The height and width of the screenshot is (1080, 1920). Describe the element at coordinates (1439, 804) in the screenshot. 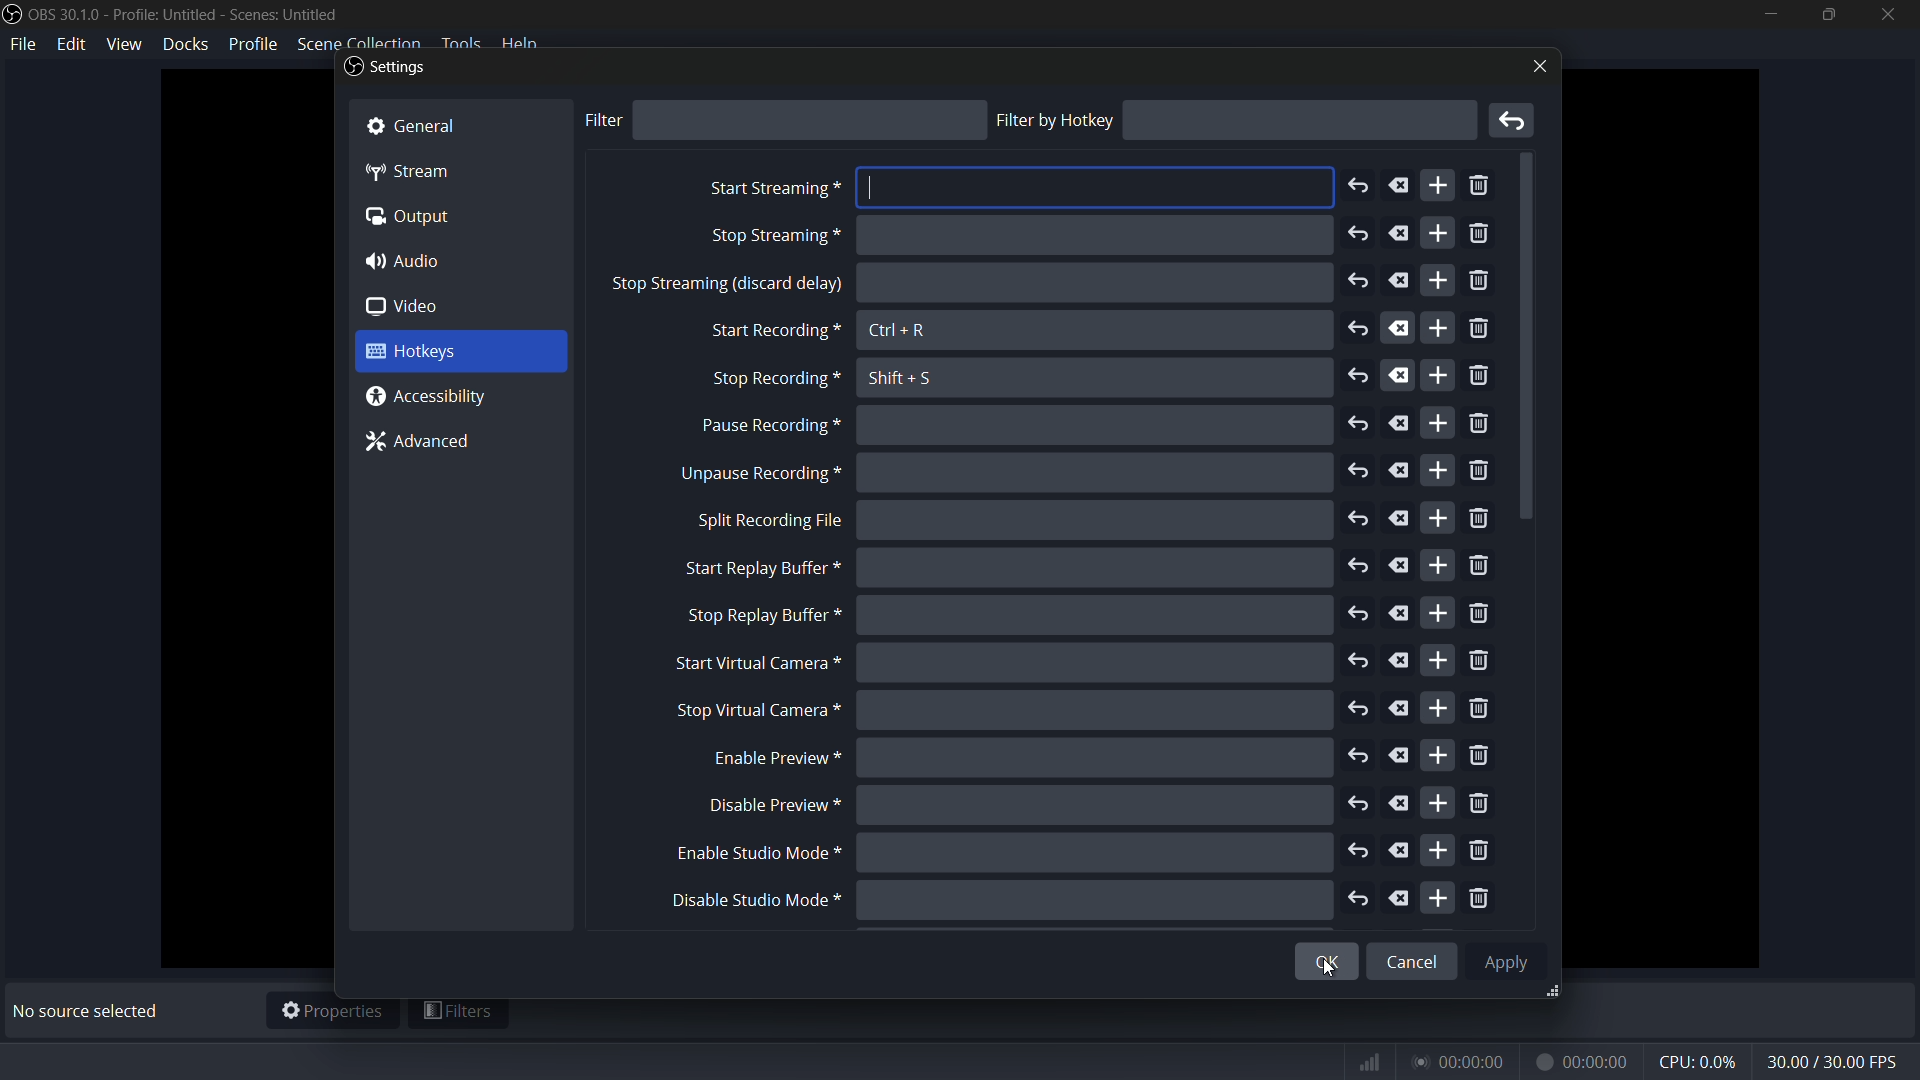

I see `add more` at that location.